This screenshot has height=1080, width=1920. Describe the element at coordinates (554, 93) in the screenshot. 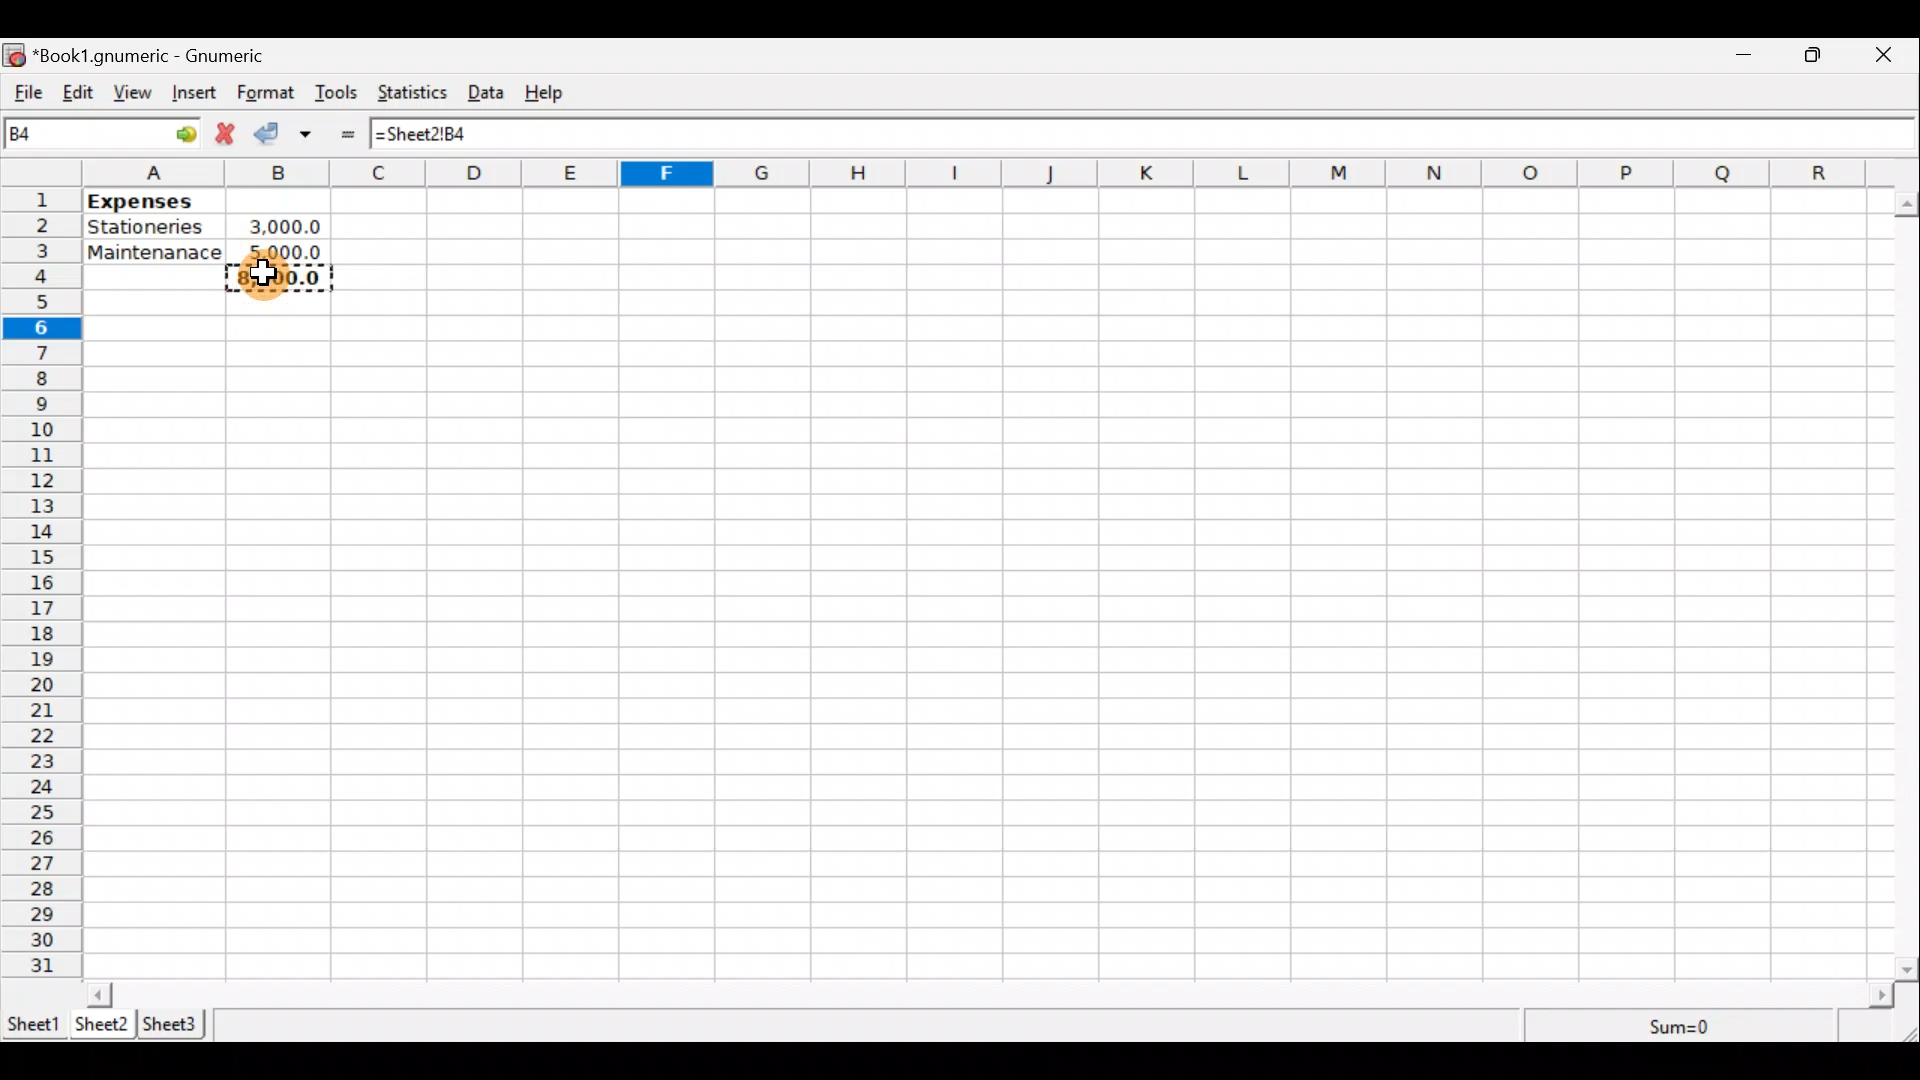

I see `Help` at that location.